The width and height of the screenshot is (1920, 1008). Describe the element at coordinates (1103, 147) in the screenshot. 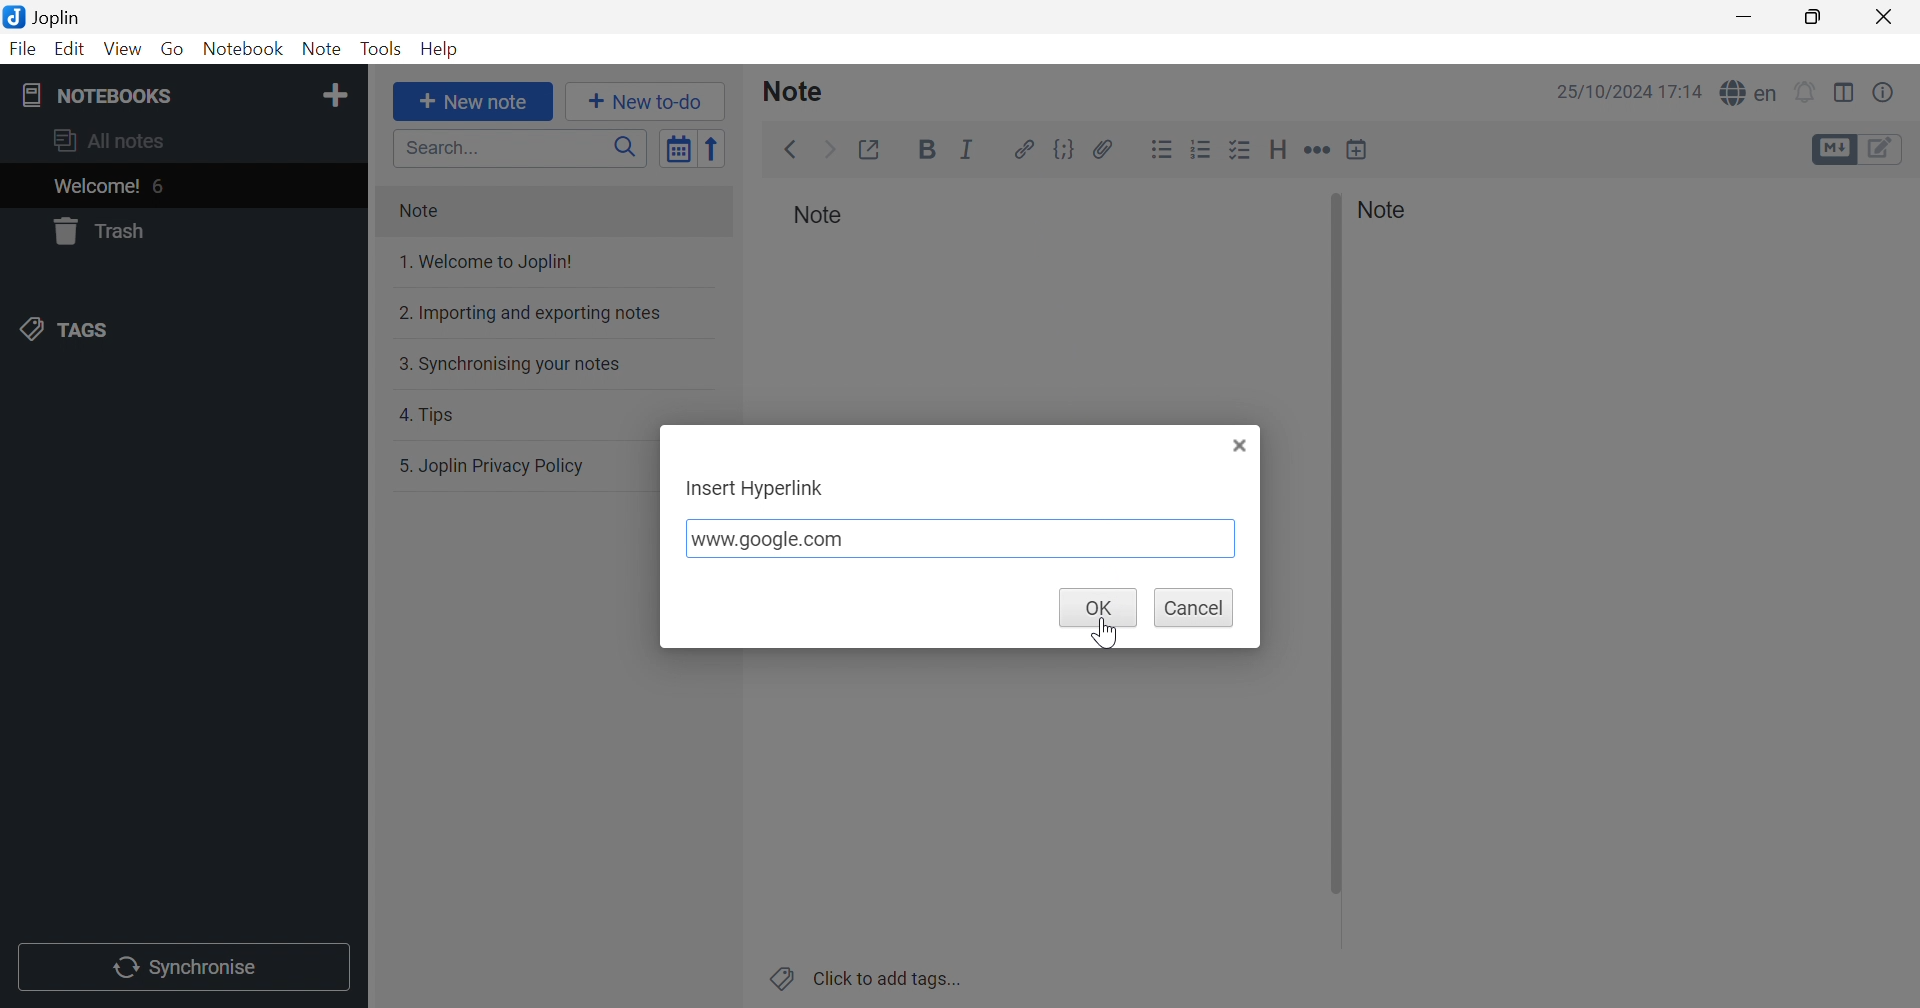

I see `Attach file` at that location.